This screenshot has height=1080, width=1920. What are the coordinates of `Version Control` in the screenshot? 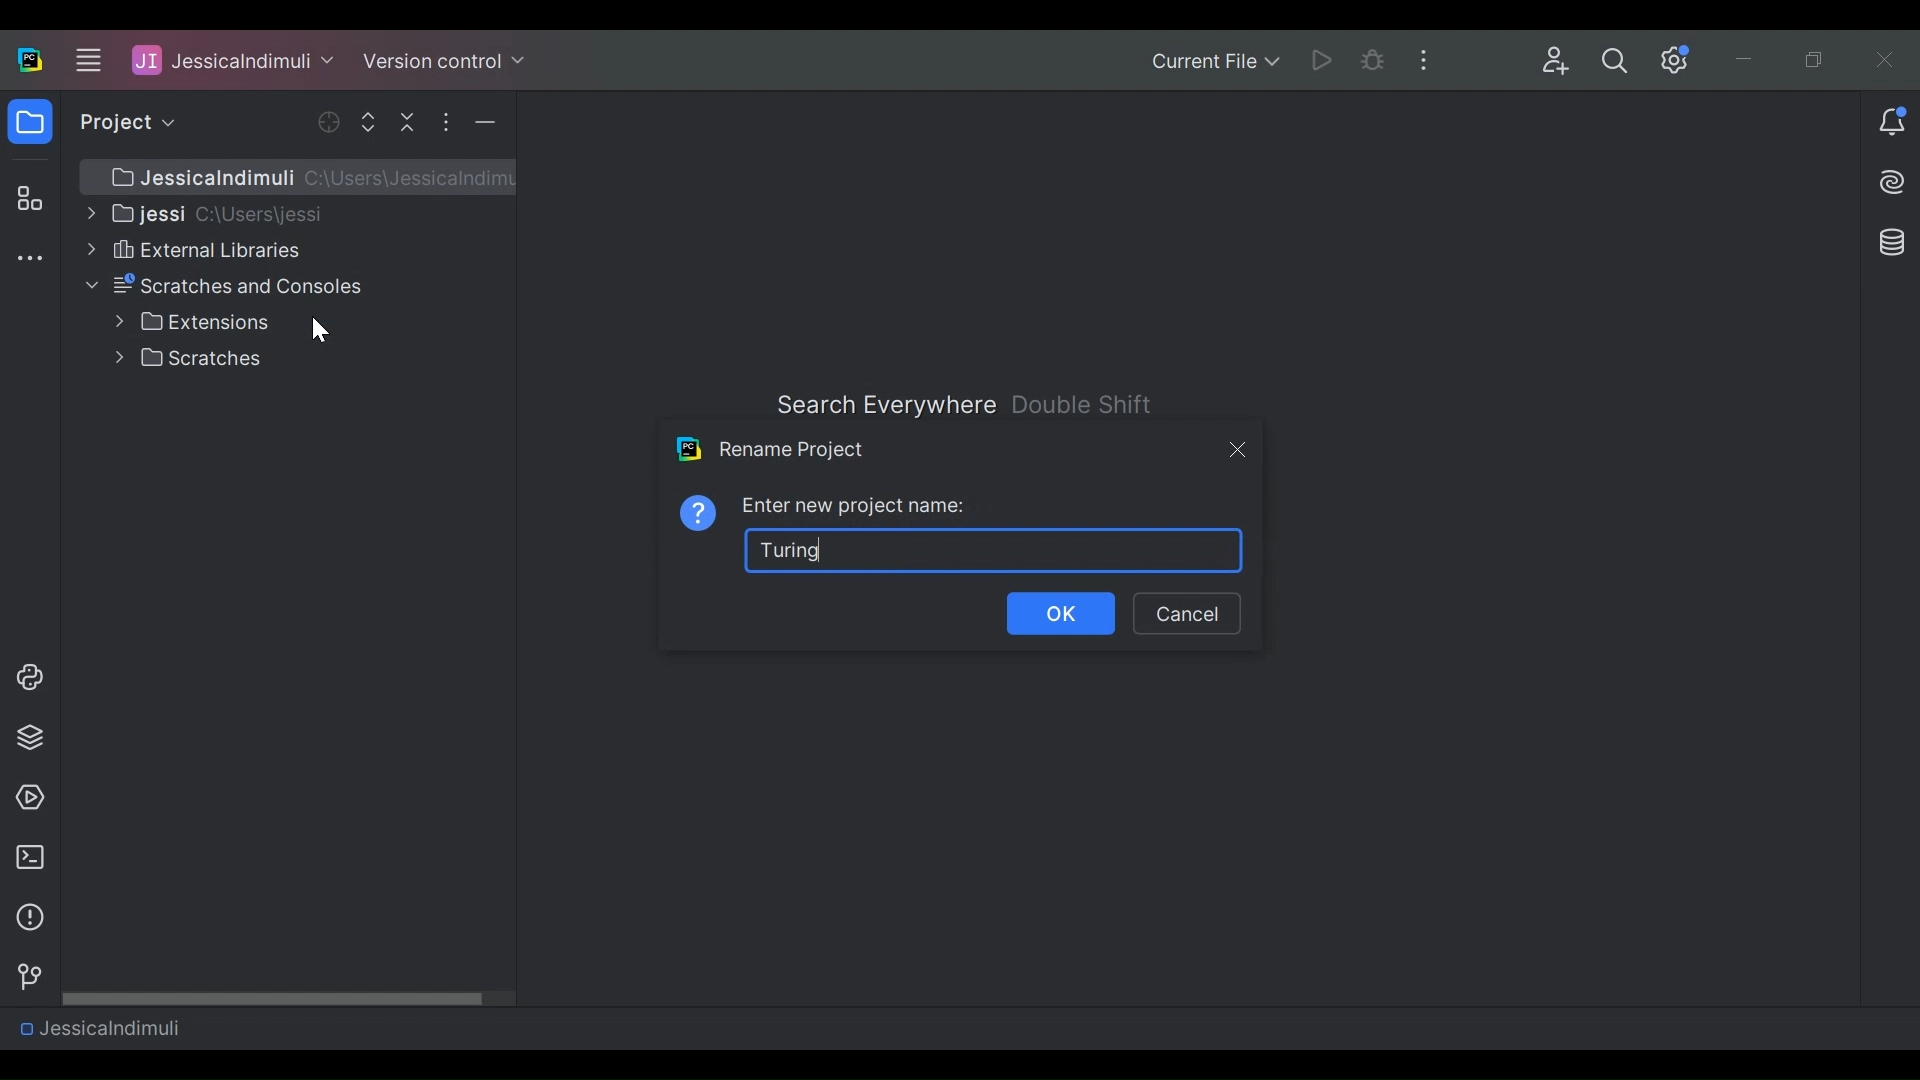 It's located at (444, 59).